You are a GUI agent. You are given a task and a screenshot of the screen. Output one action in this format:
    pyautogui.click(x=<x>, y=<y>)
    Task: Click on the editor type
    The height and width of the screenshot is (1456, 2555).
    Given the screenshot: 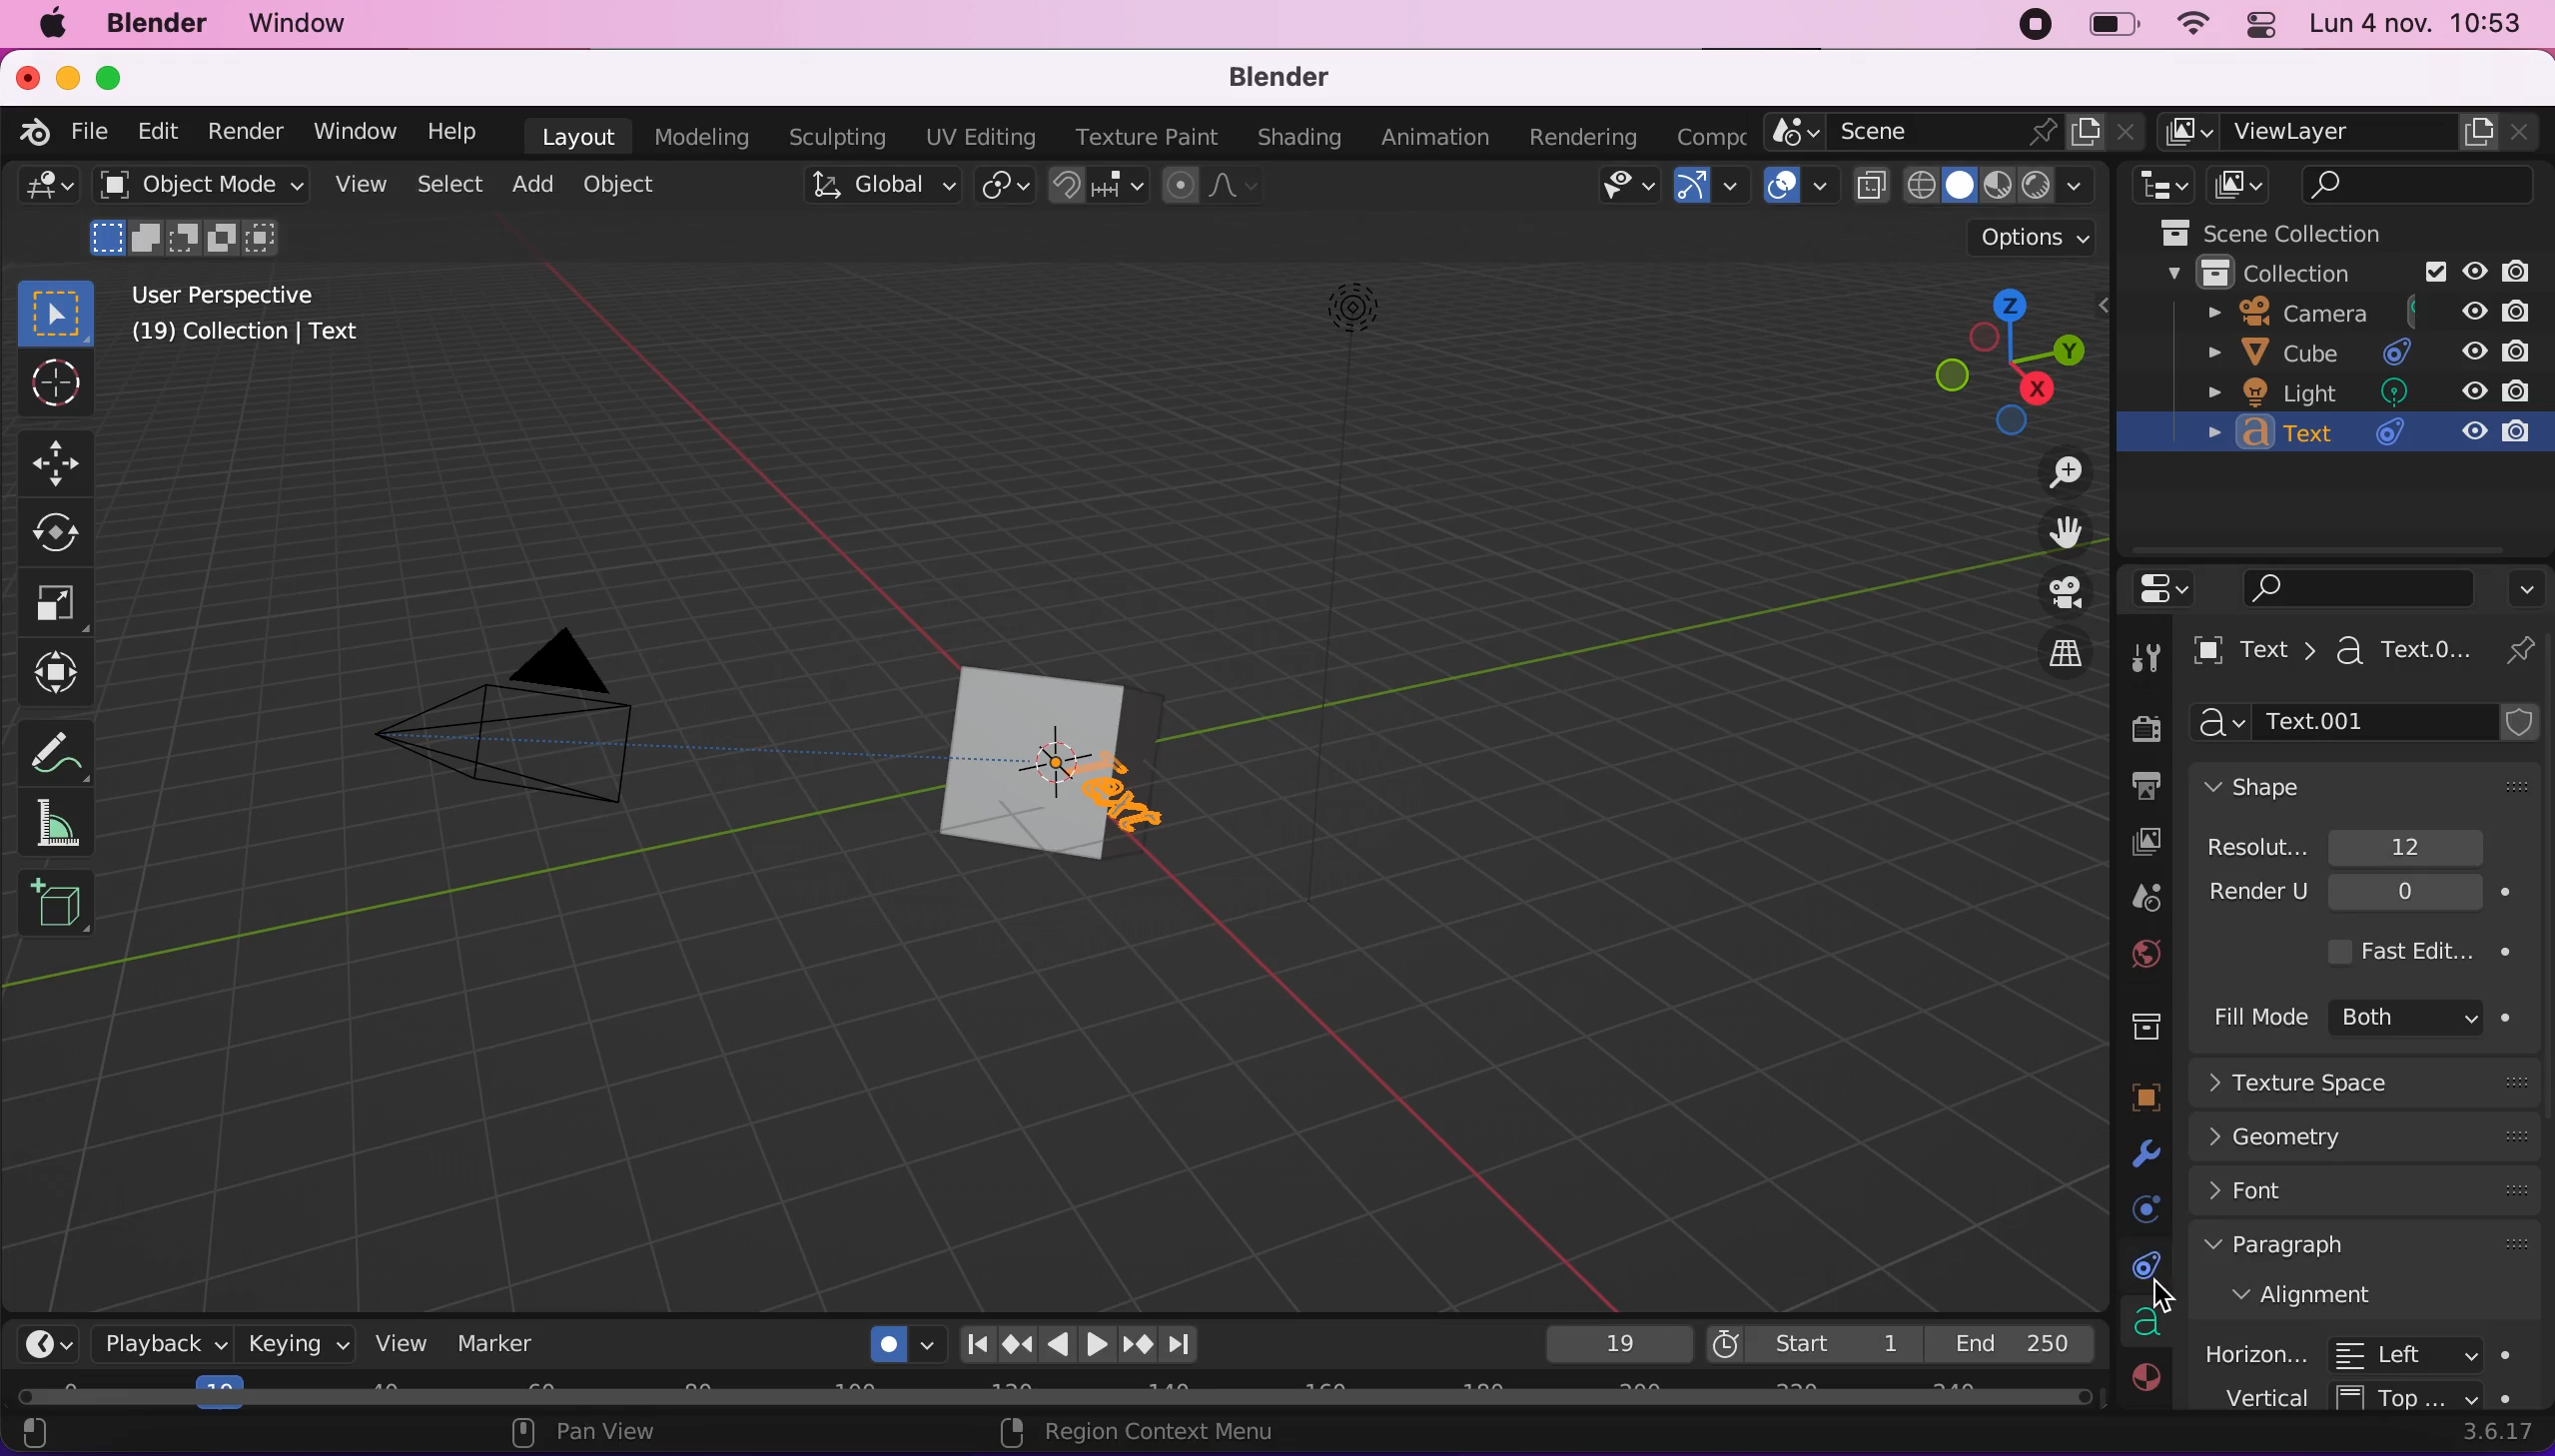 What is the action you would take?
    pyautogui.click(x=51, y=1339)
    